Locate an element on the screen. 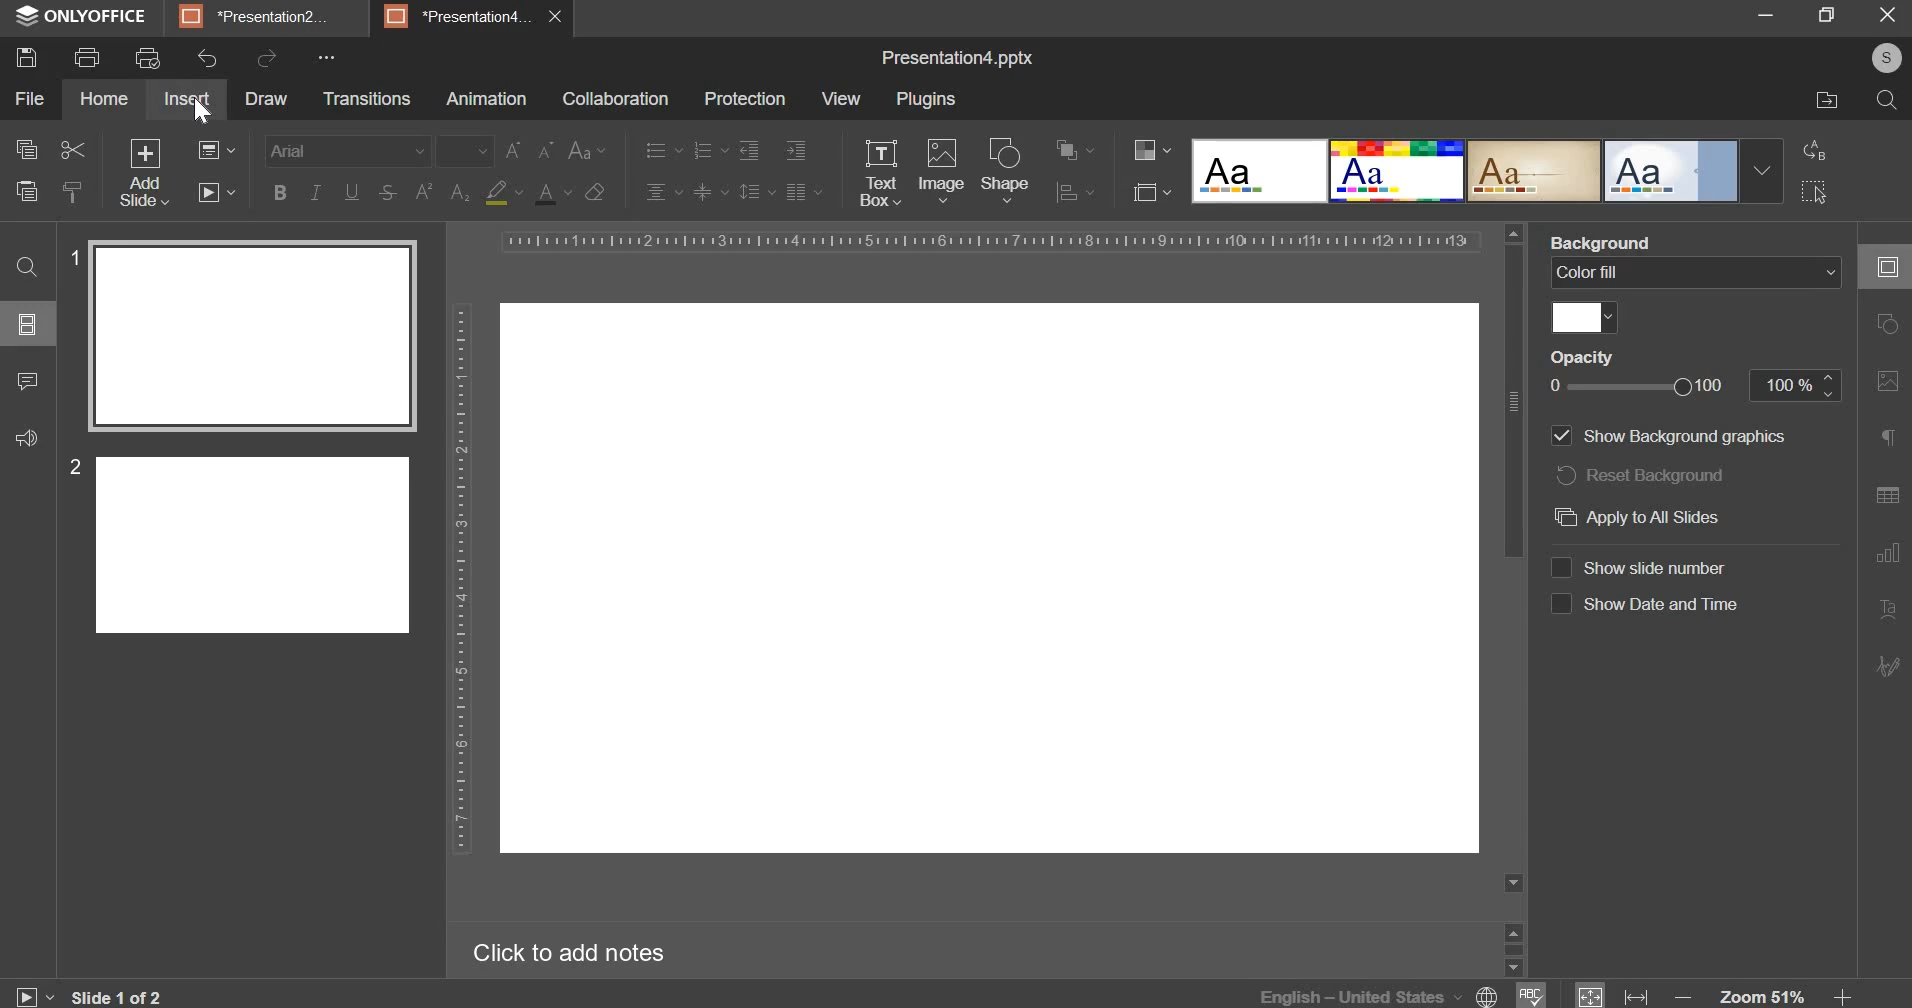 The height and width of the screenshot is (1008, 1912). Background is located at coordinates (1620, 241).